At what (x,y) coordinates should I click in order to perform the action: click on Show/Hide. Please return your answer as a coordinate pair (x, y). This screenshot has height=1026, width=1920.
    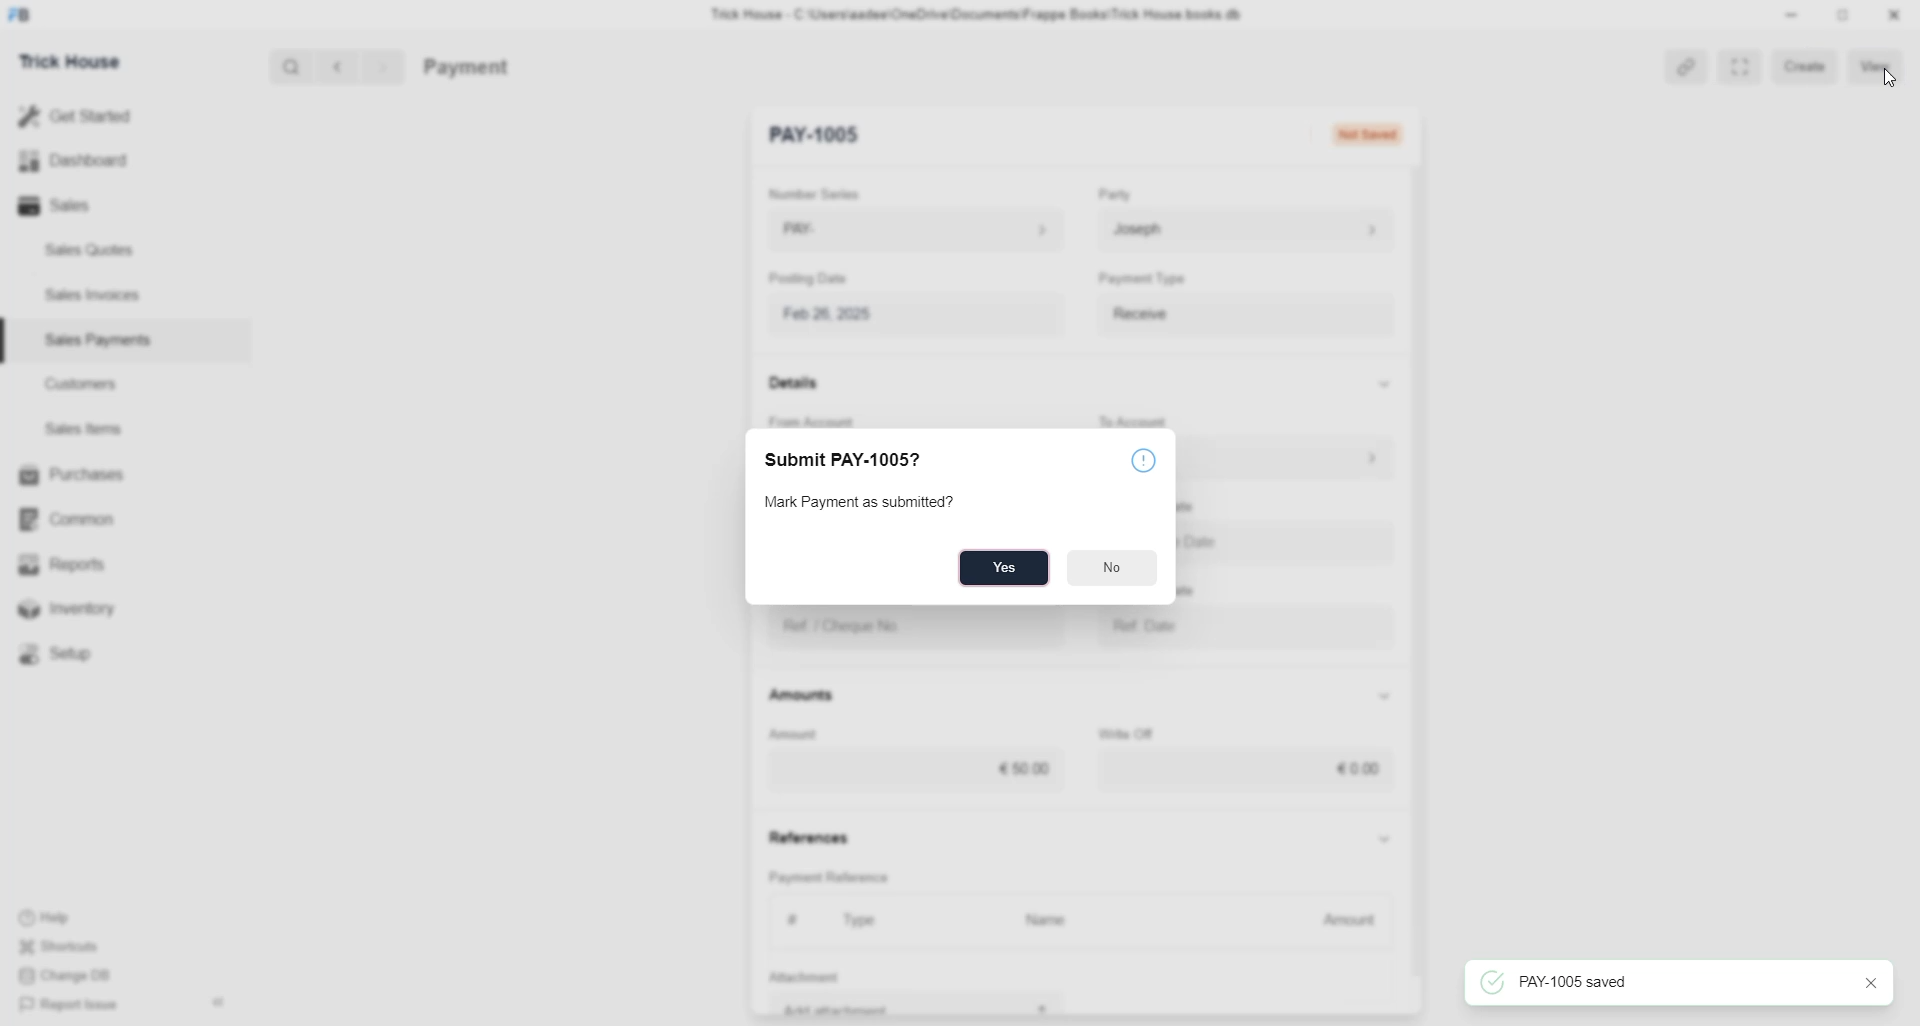
    Looking at the image, I should click on (1385, 383).